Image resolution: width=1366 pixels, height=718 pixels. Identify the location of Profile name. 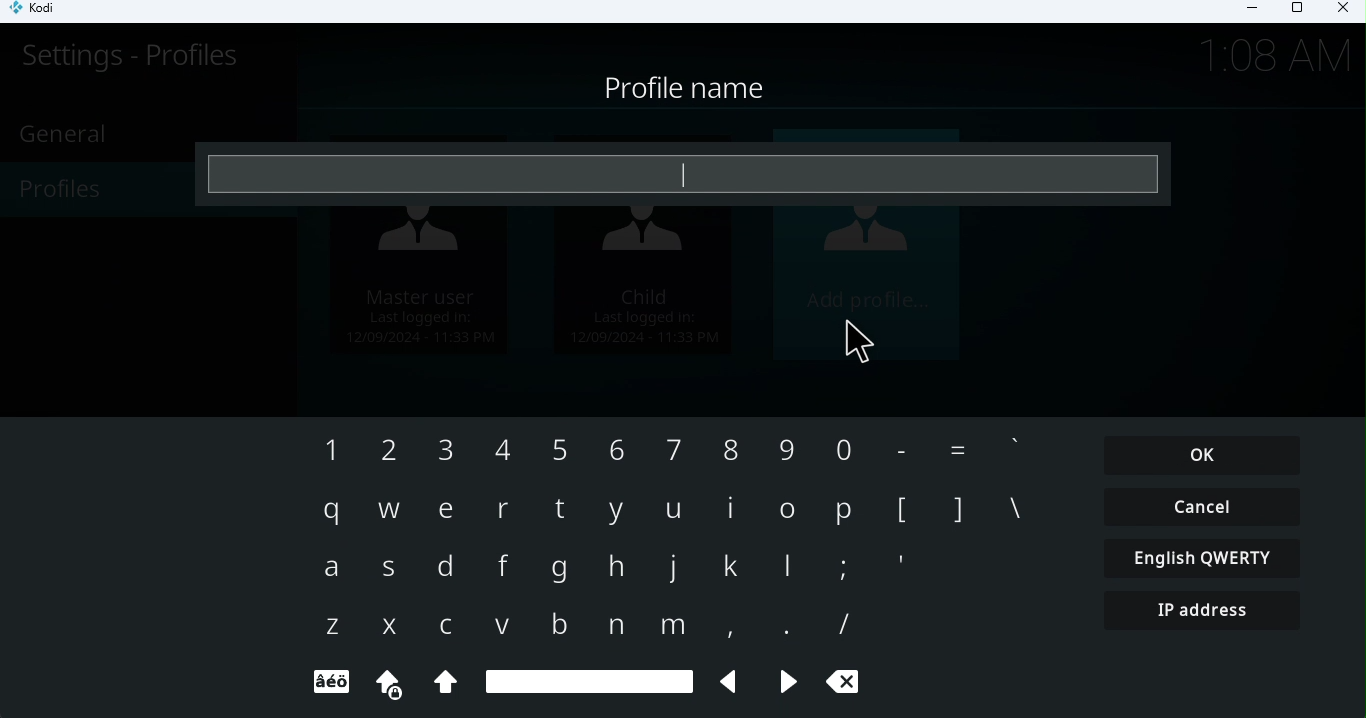
(688, 88).